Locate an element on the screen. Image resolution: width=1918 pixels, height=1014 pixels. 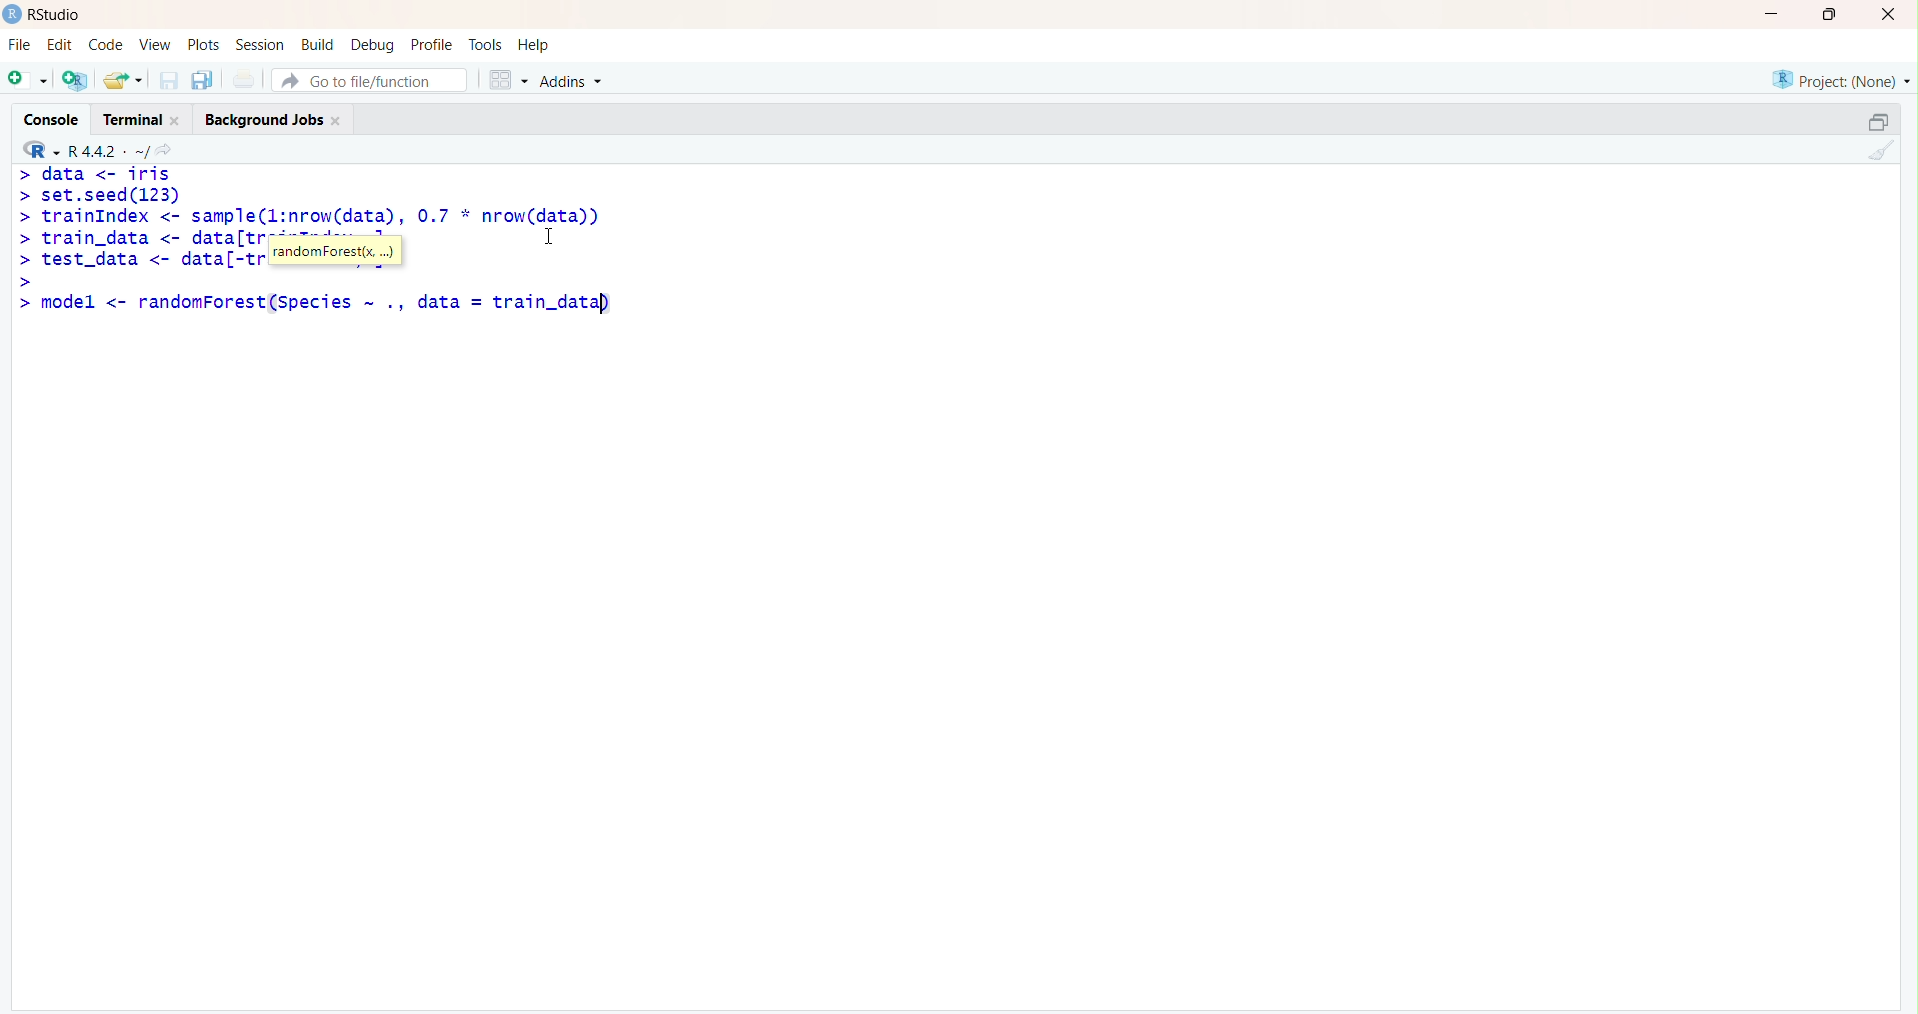
Workspace panes is located at coordinates (504, 77).